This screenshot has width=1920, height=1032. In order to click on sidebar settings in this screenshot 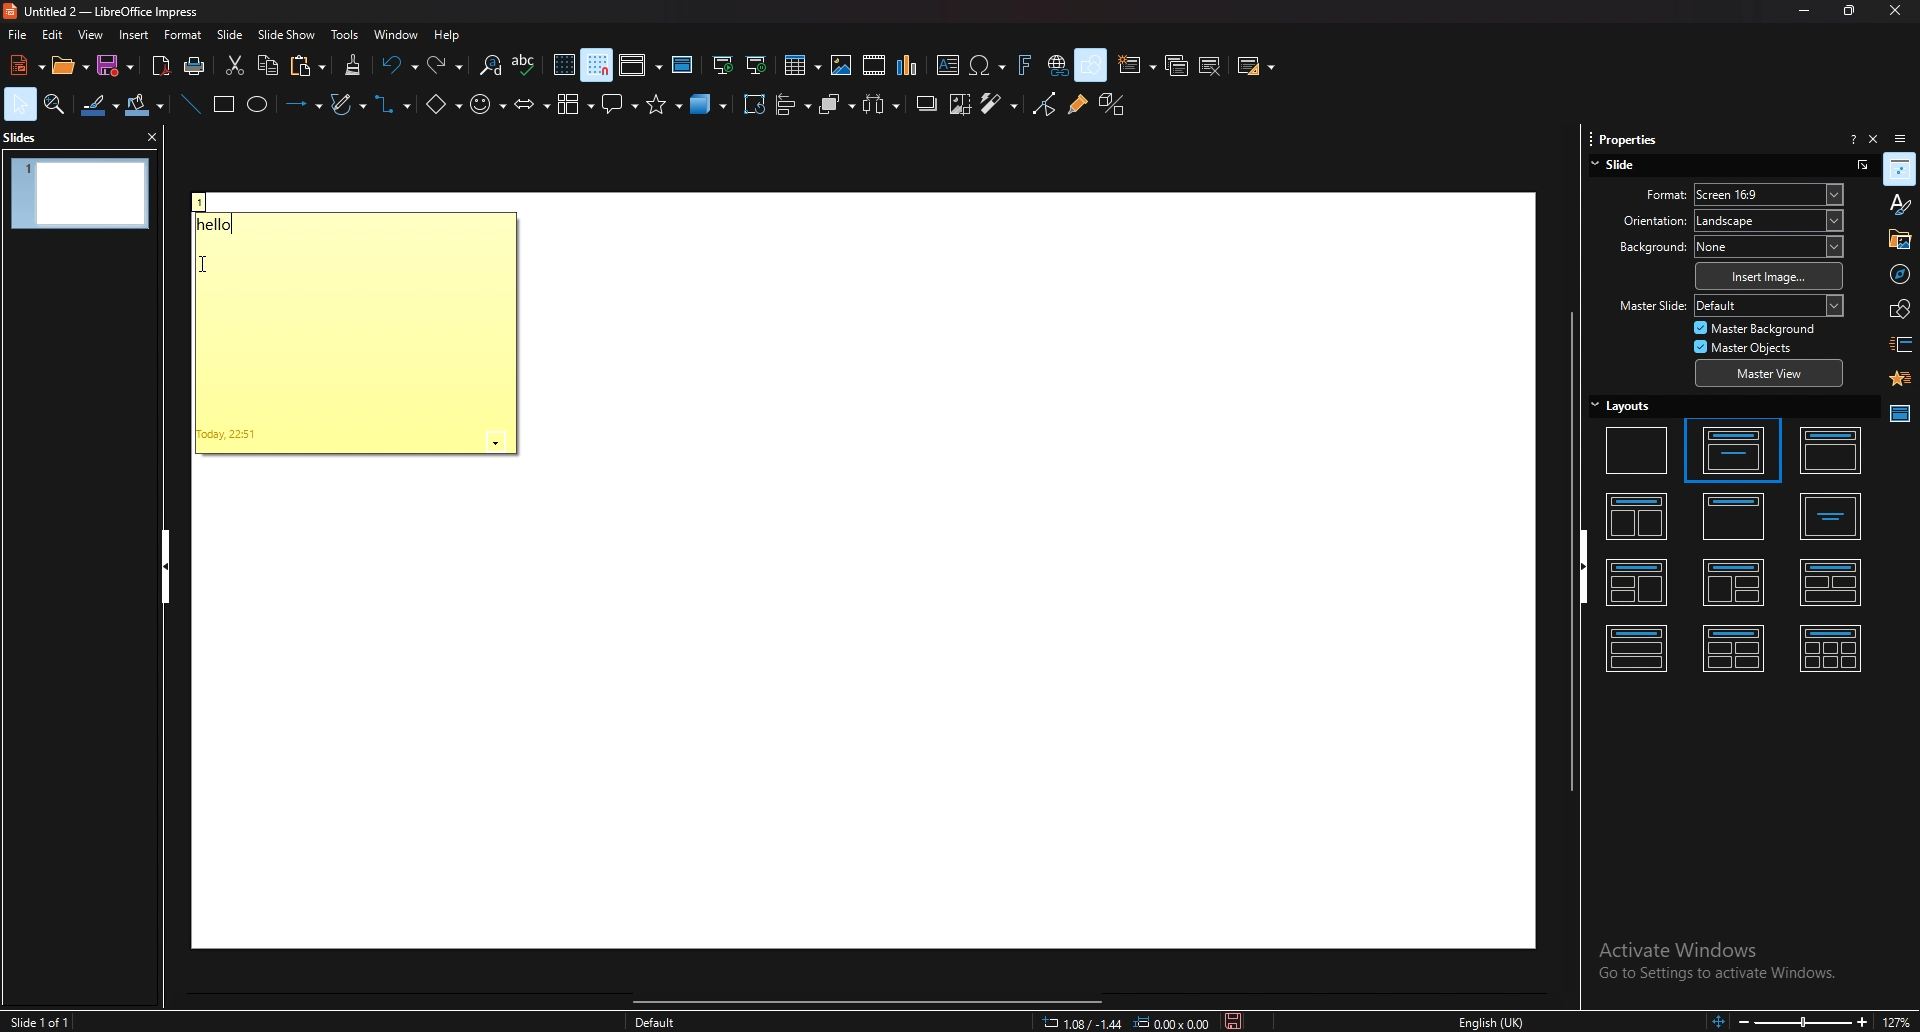, I will do `click(1902, 137)`.